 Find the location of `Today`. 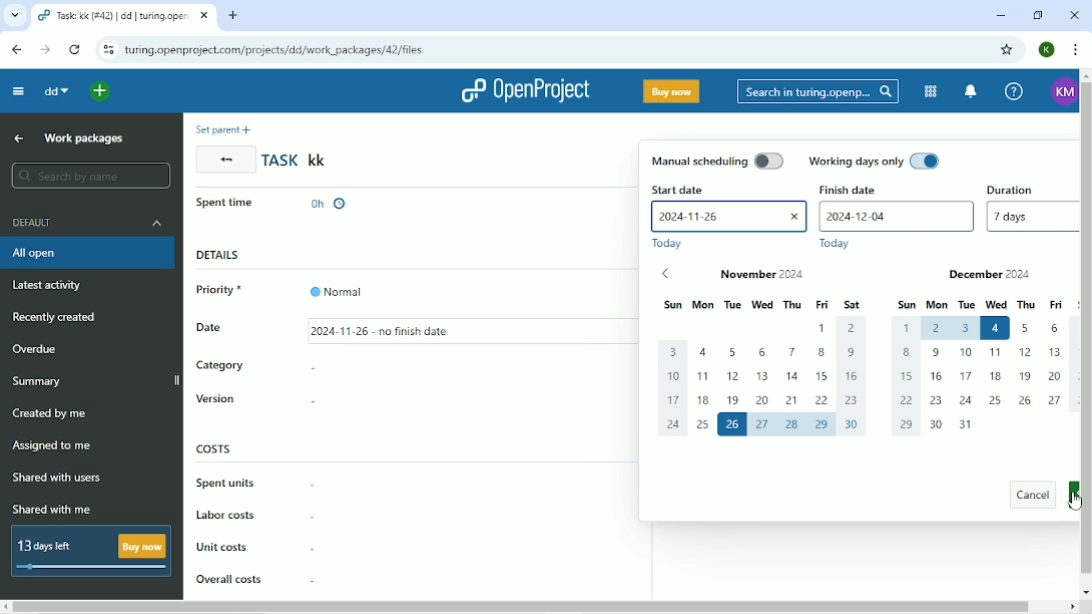

Today is located at coordinates (834, 244).